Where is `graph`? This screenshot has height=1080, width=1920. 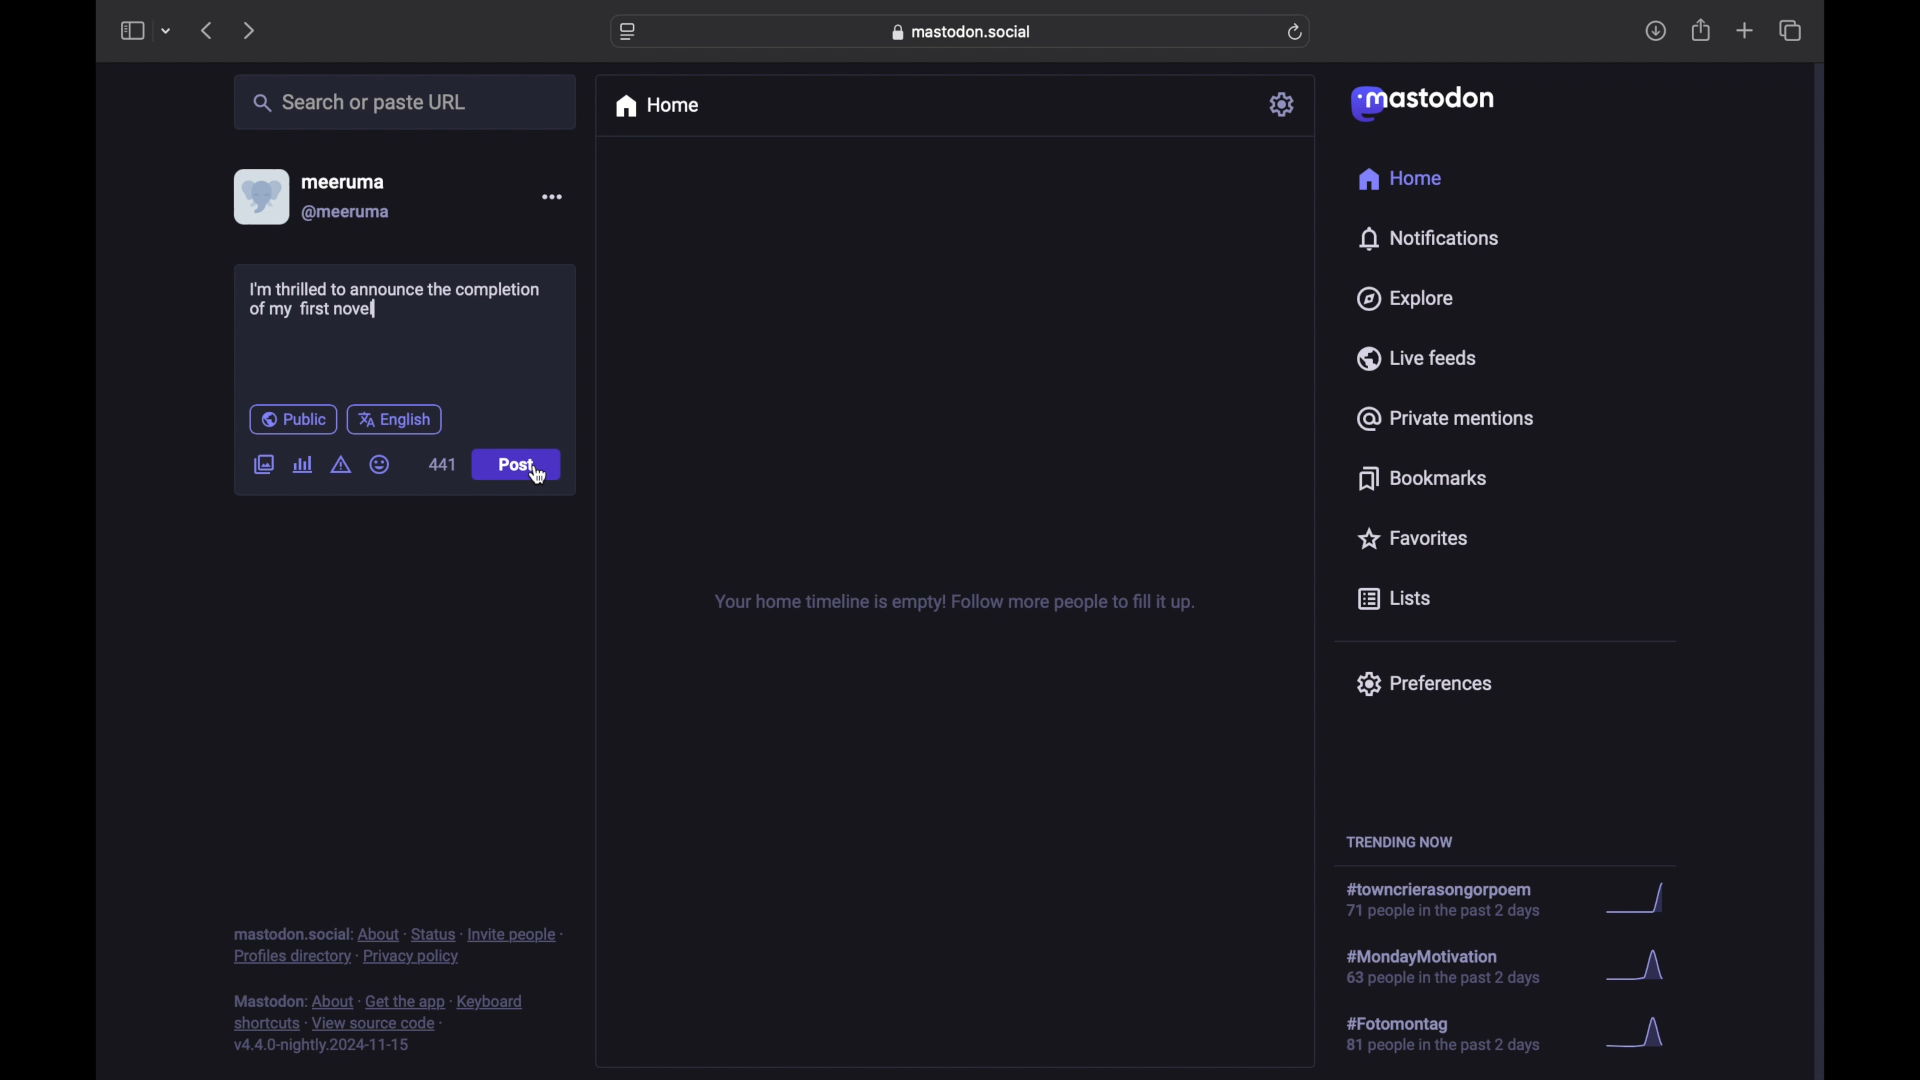
graph is located at coordinates (1641, 968).